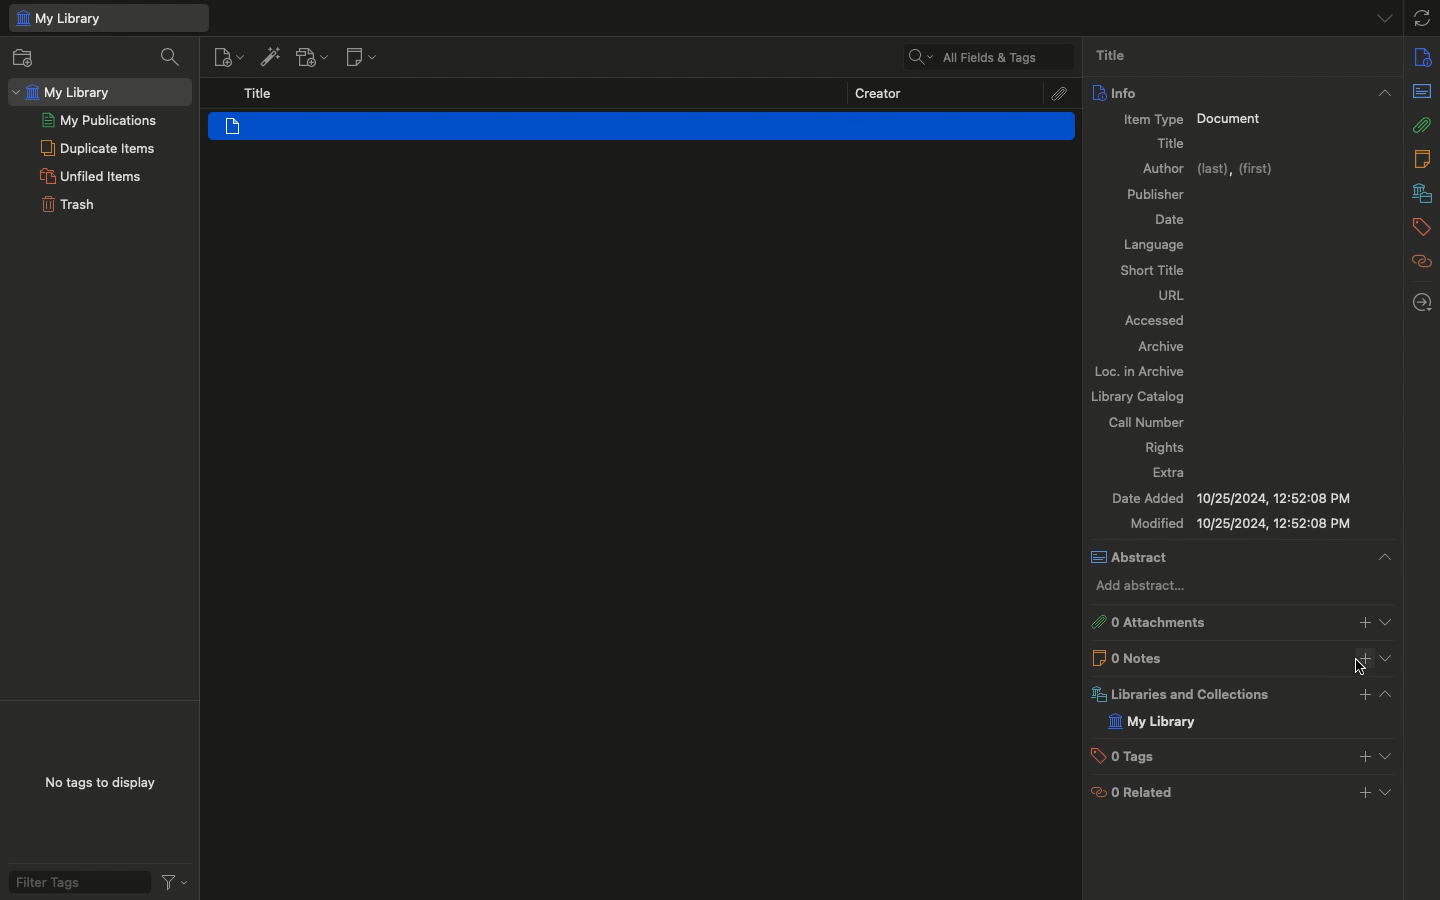 This screenshot has width=1440, height=900. I want to click on Publisher, so click(1159, 195).